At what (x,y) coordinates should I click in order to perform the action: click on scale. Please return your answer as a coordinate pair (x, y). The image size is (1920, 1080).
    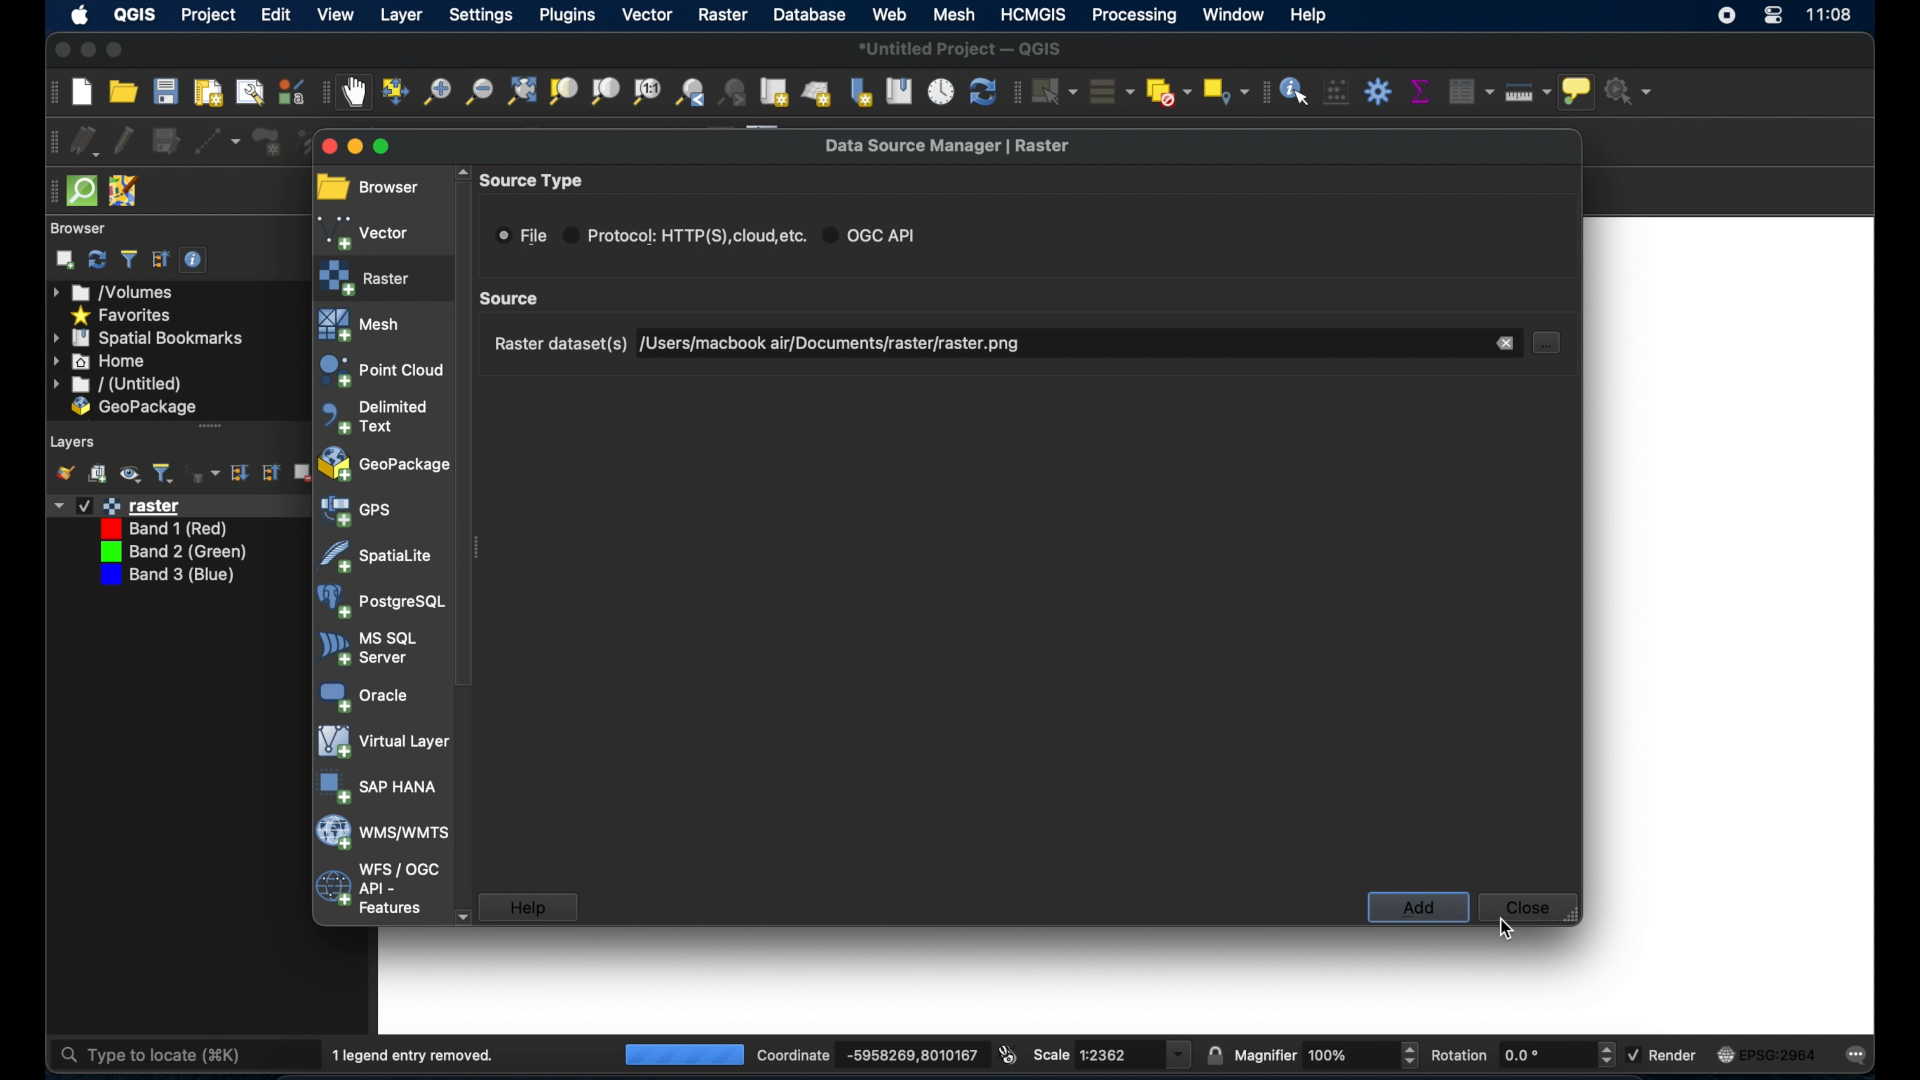
    Looking at the image, I should click on (1052, 1055).